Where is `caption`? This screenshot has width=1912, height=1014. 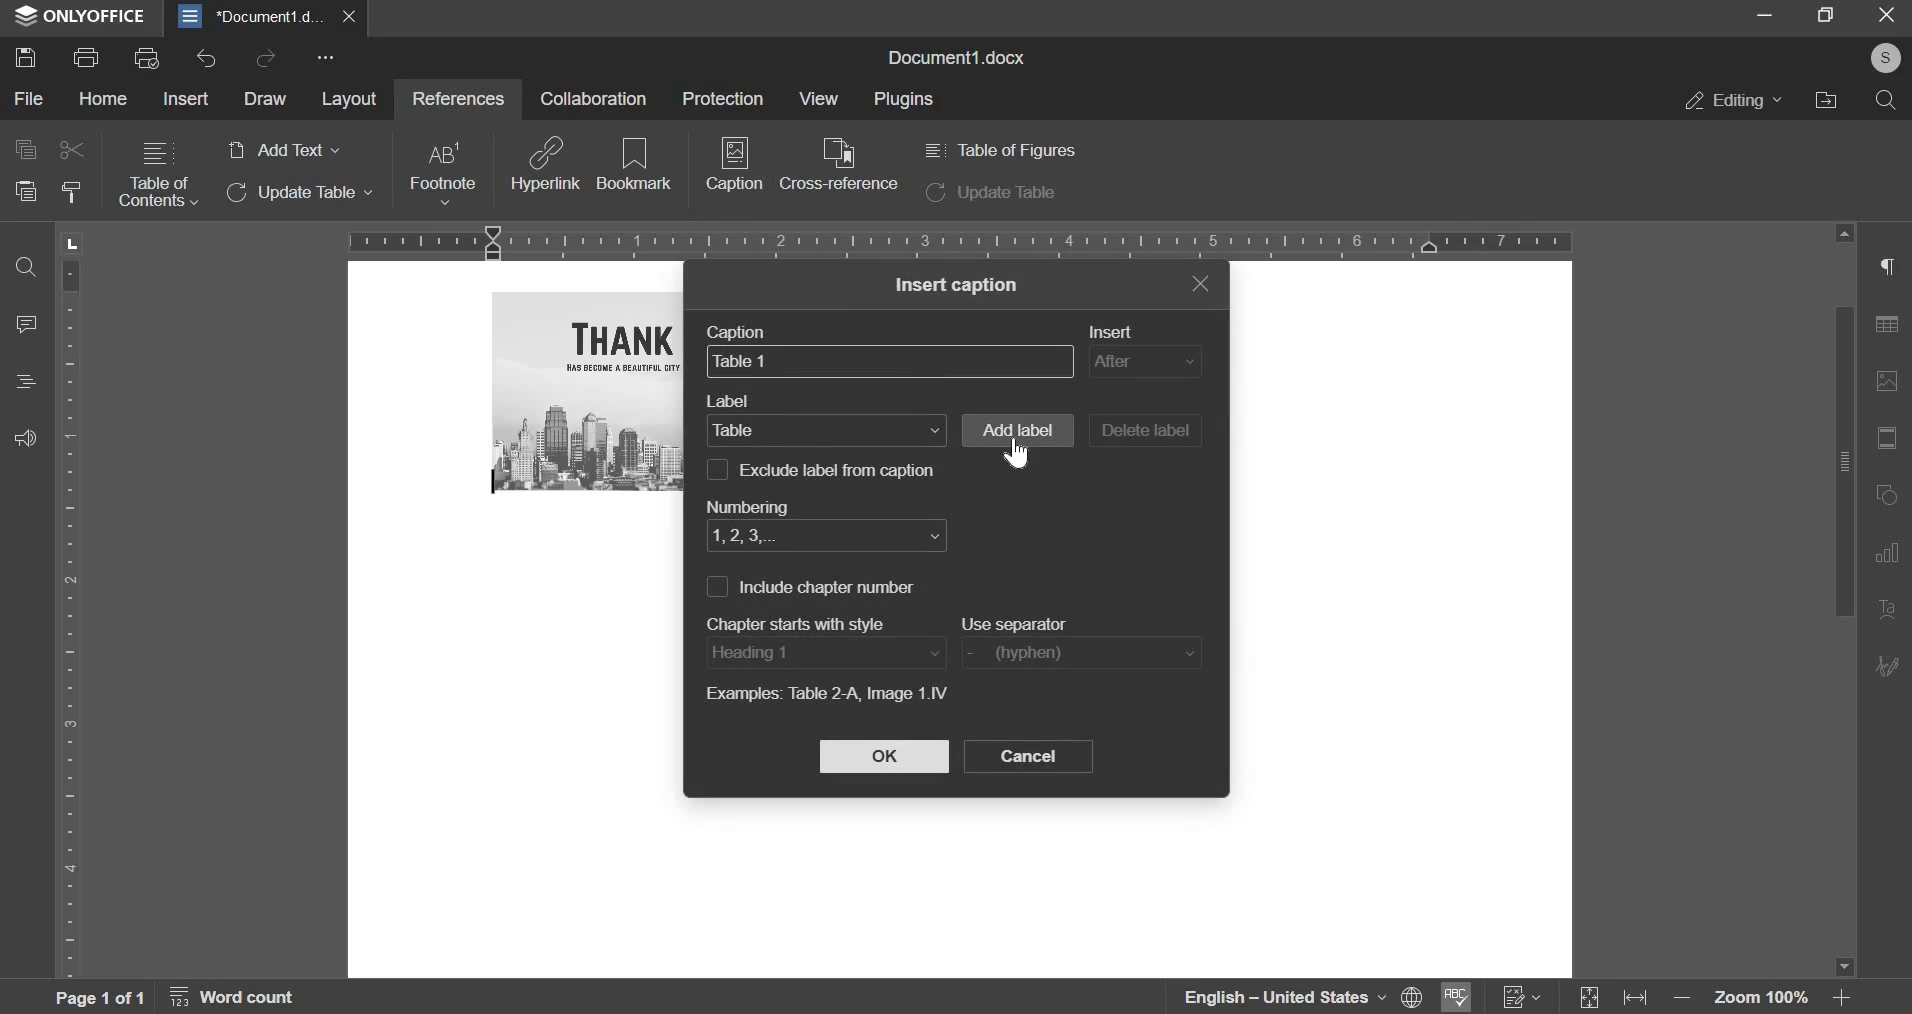
caption is located at coordinates (735, 171).